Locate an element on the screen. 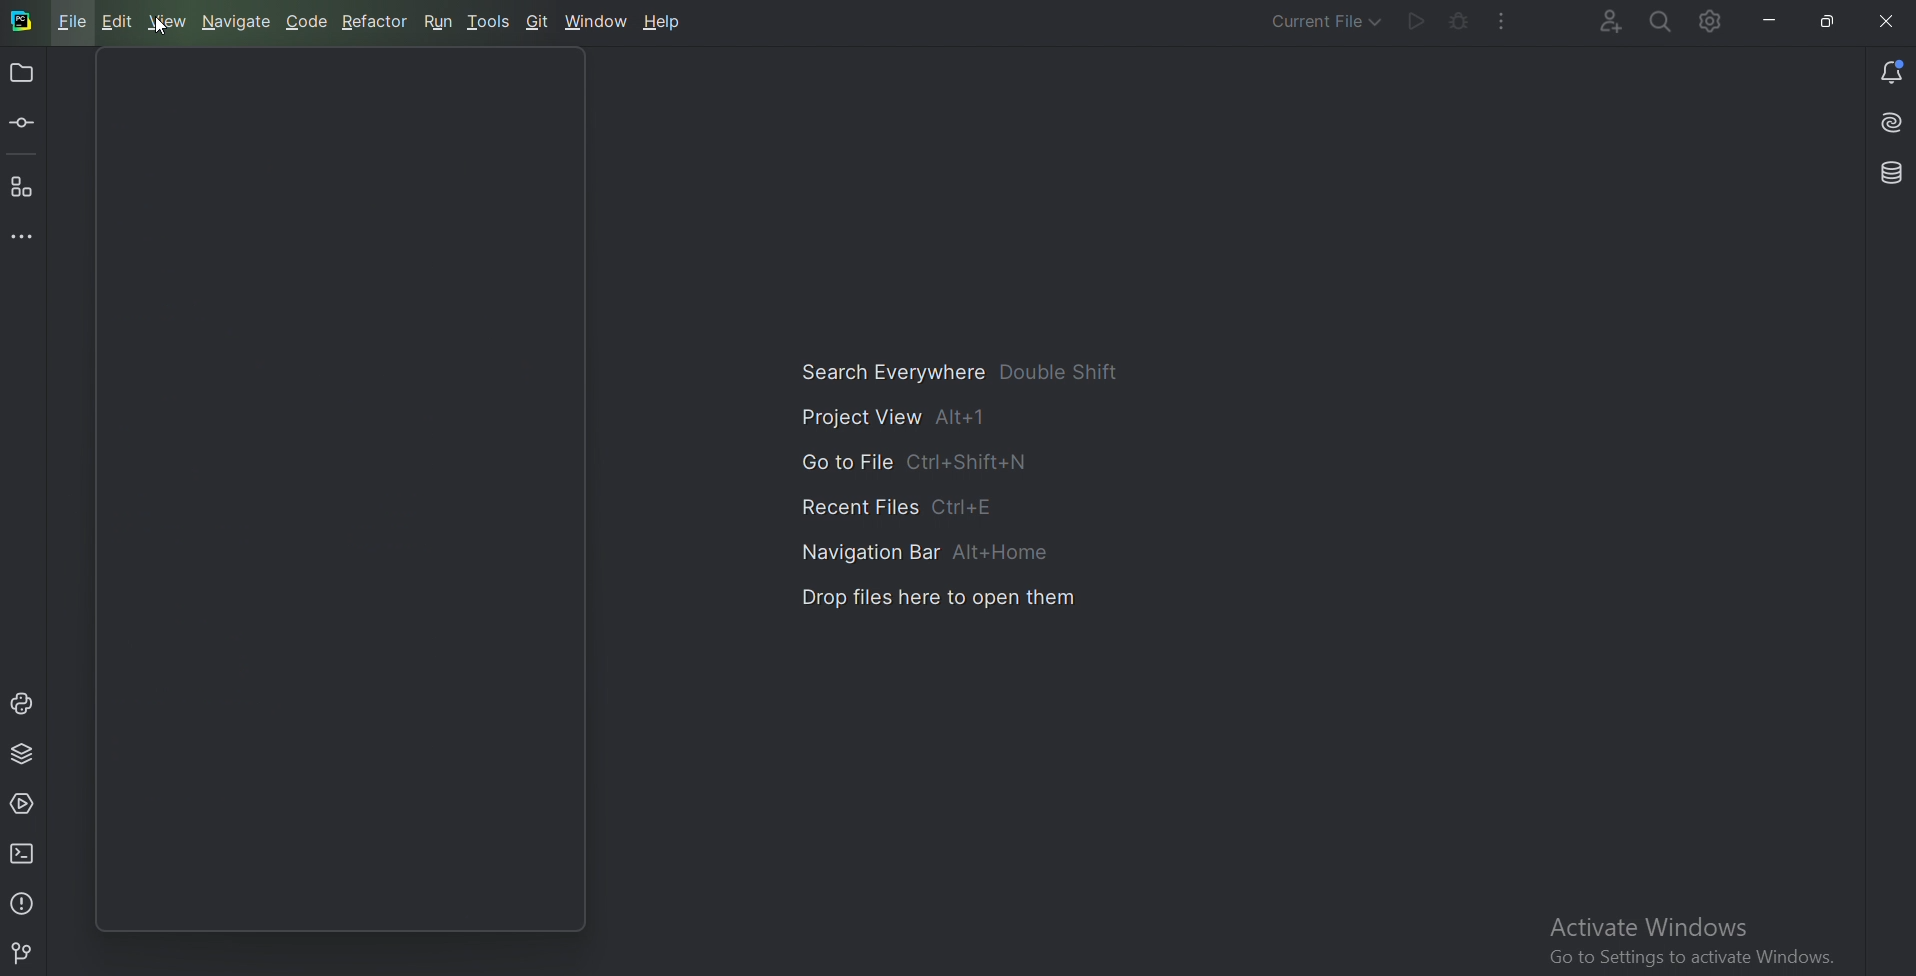 This screenshot has height=976, width=1916. Run is located at coordinates (438, 20).